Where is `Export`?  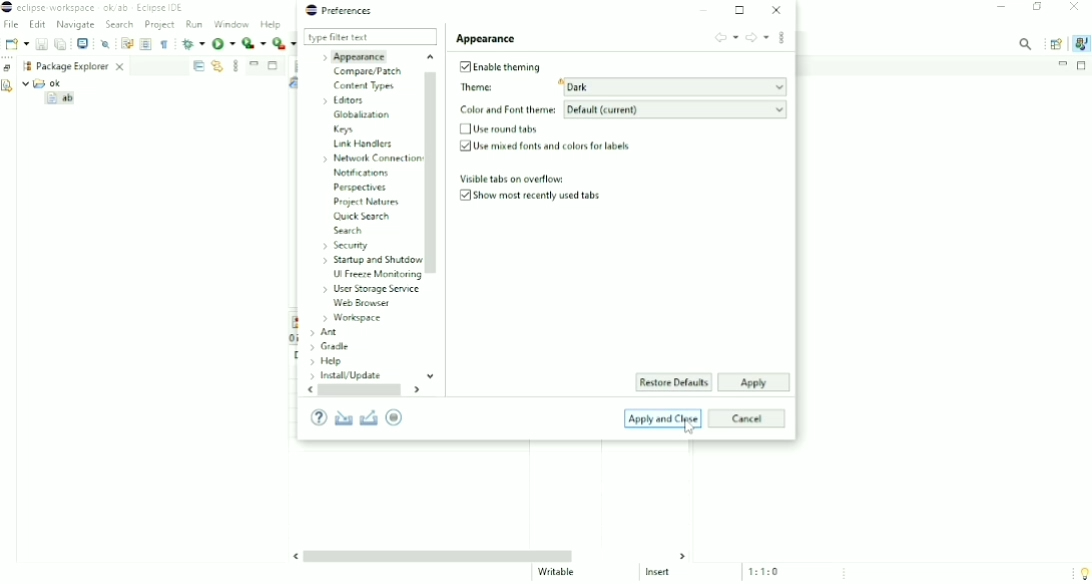
Export is located at coordinates (369, 417).